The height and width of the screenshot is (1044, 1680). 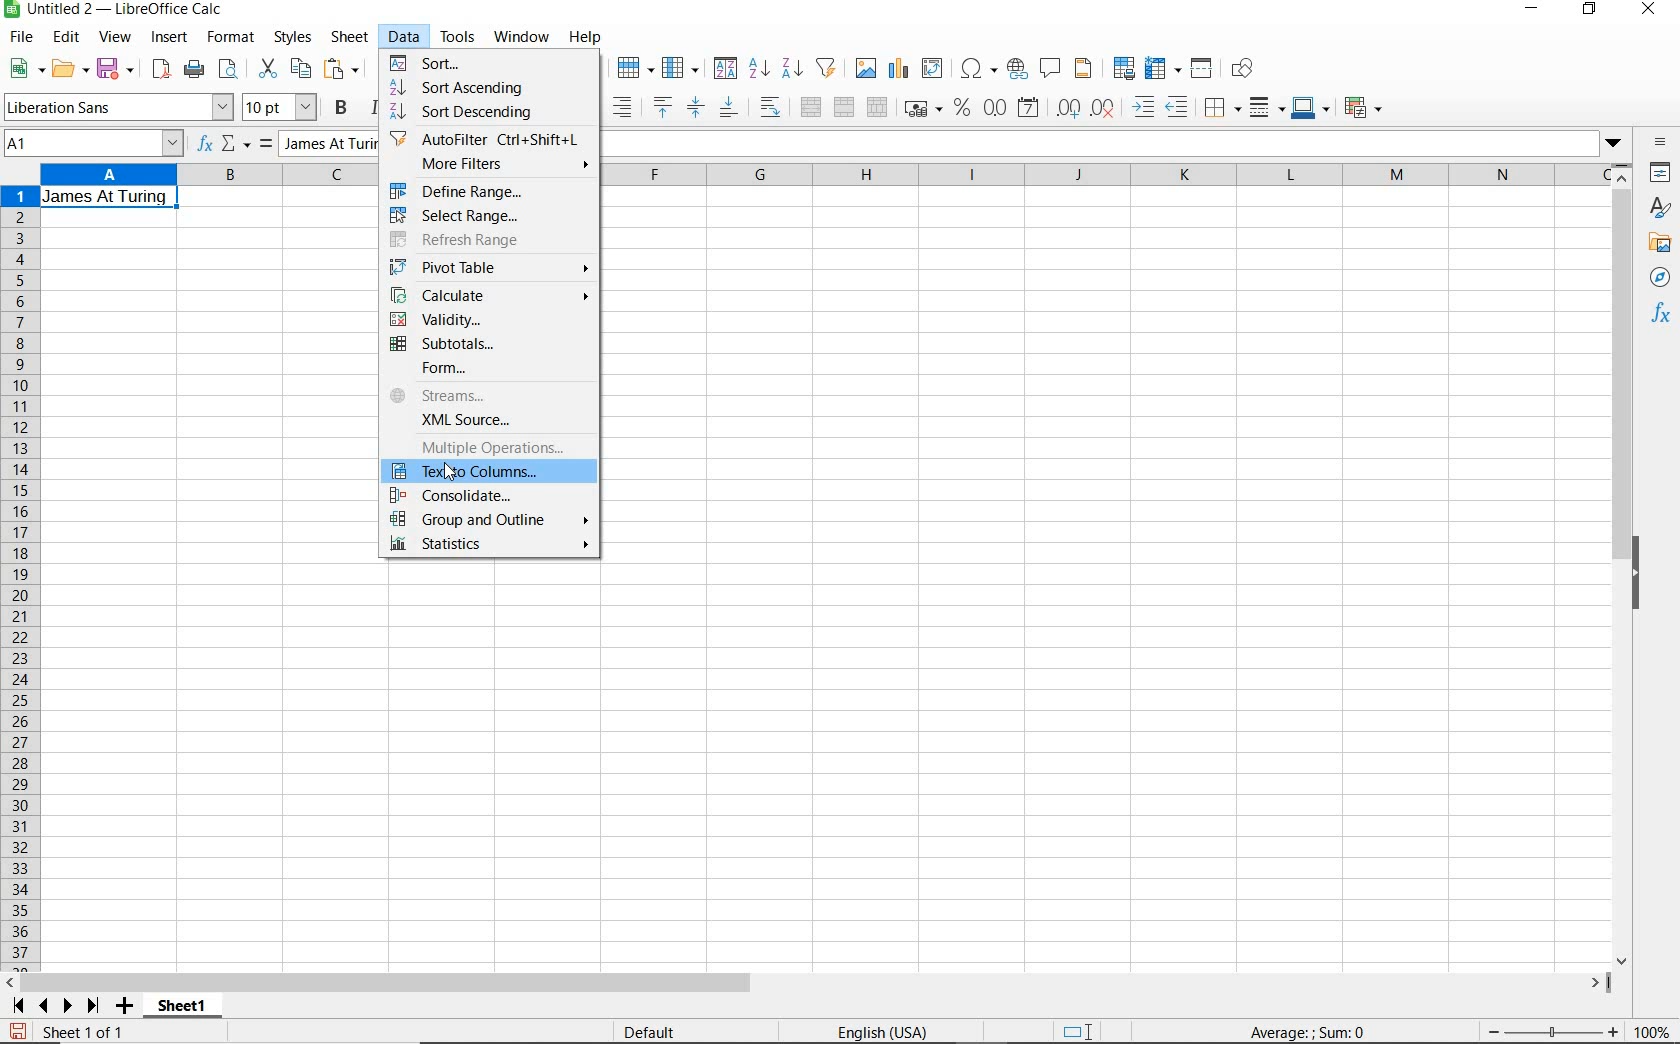 I want to click on data, so click(x=405, y=37).